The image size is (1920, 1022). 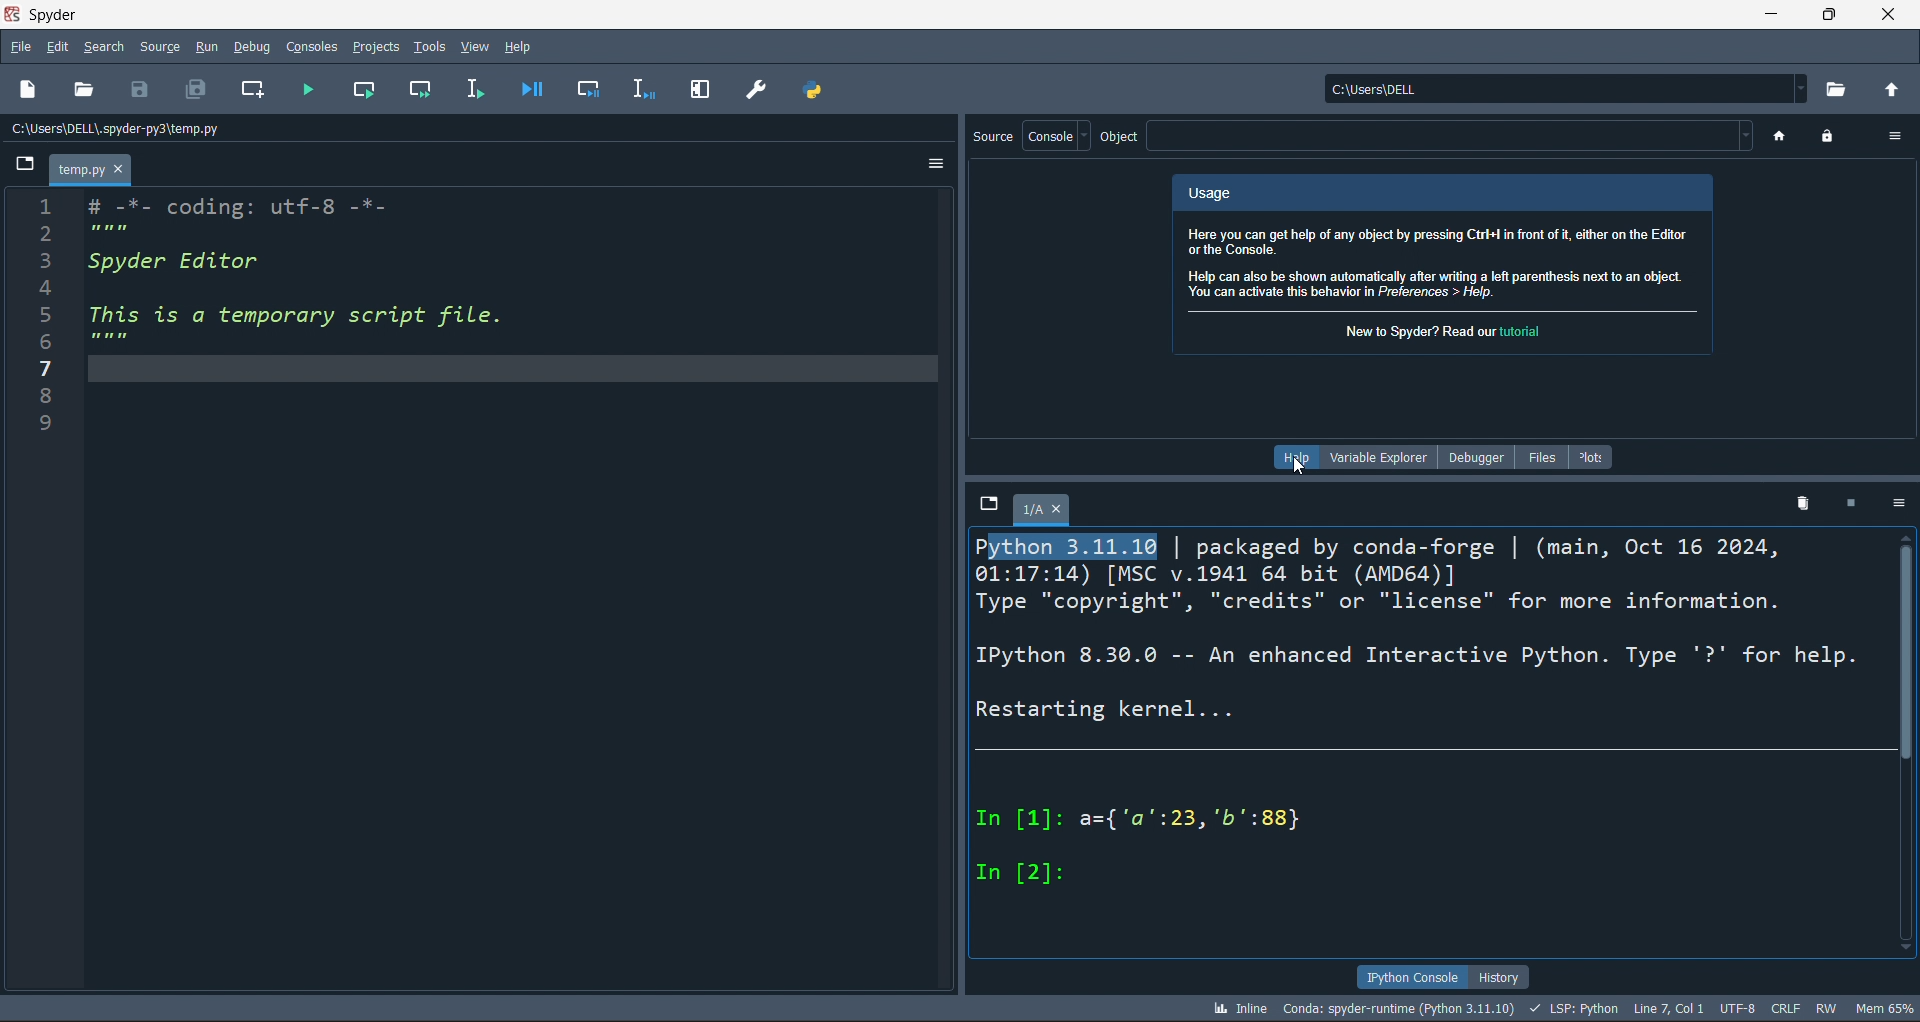 I want to click on search, so click(x=102, y=45).